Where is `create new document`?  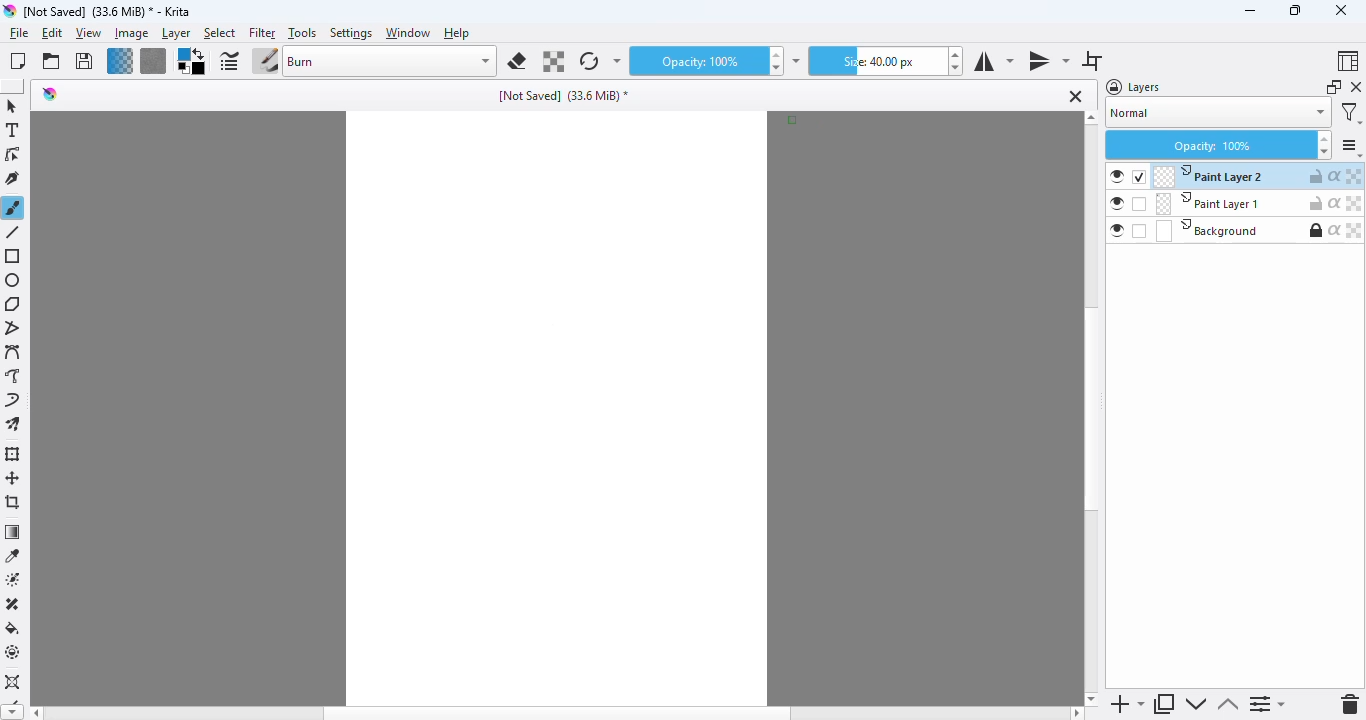
create new document is located at coordinates (17, 61).